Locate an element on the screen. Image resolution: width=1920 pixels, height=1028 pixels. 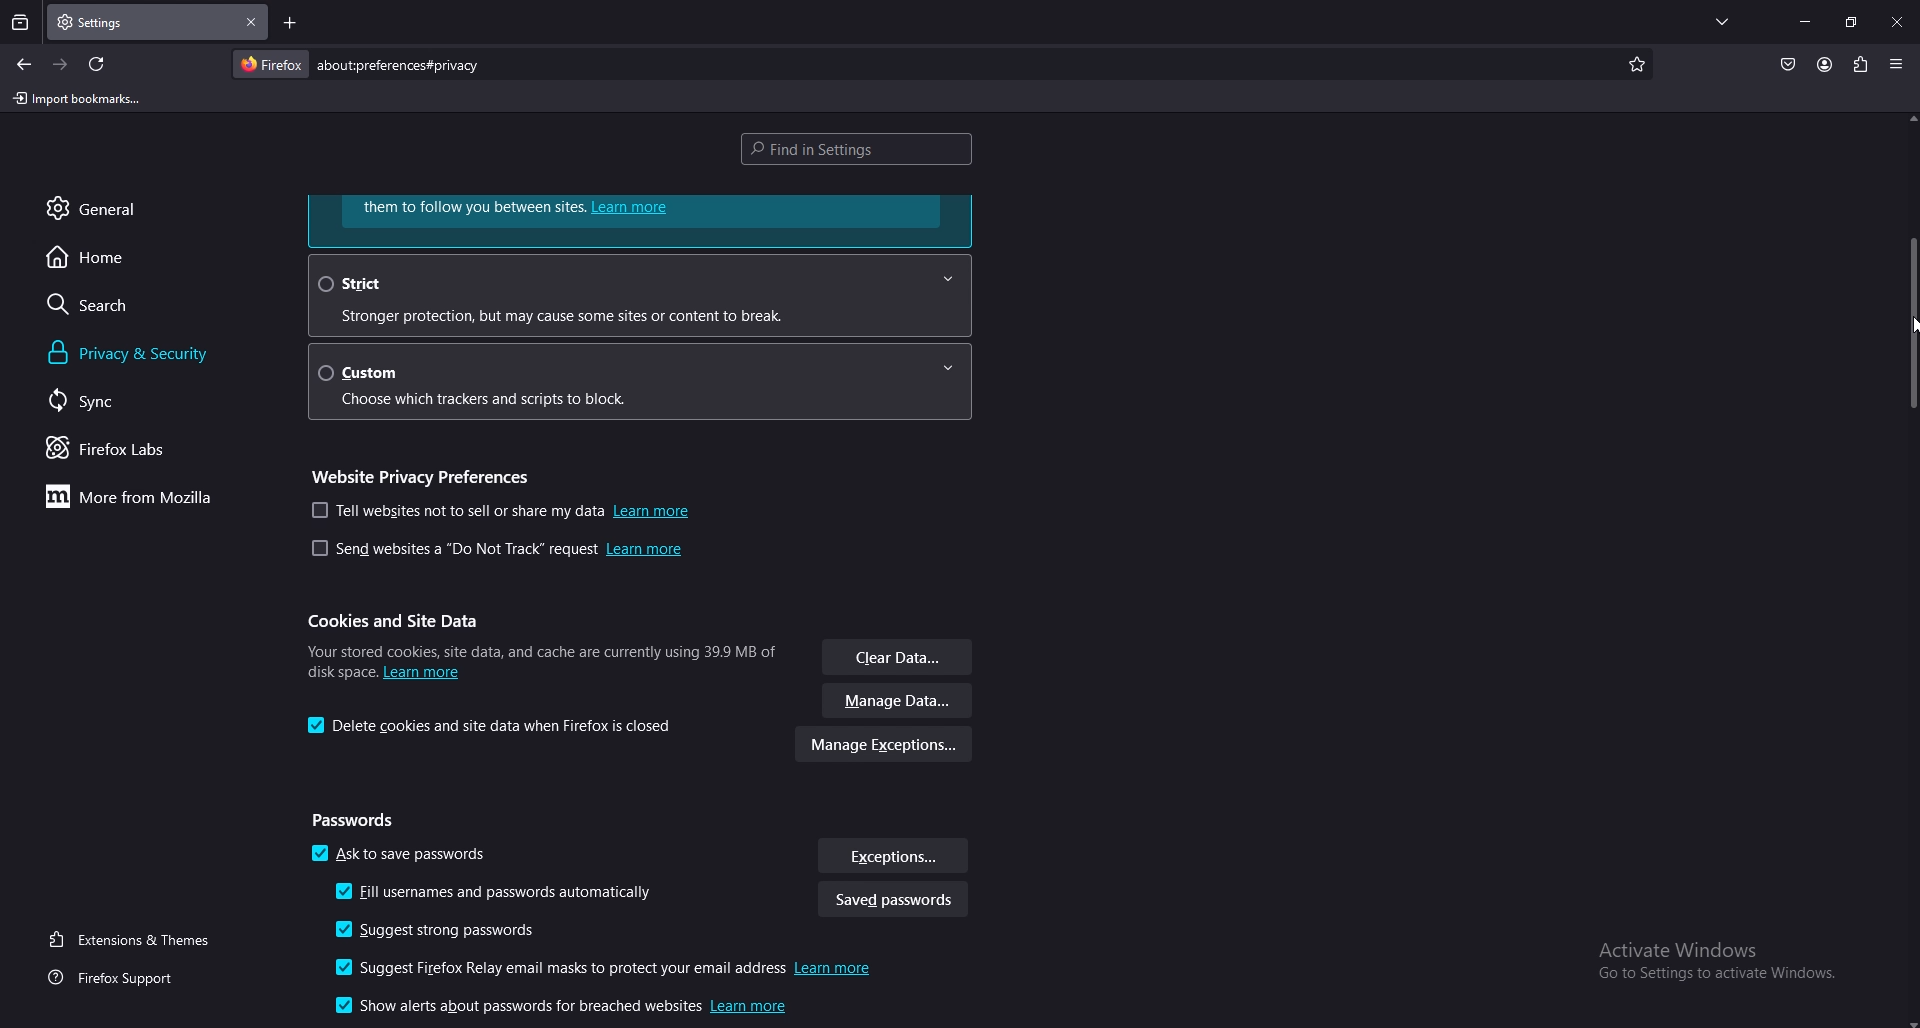
more from mozilla is located at coordinates (140, 499).